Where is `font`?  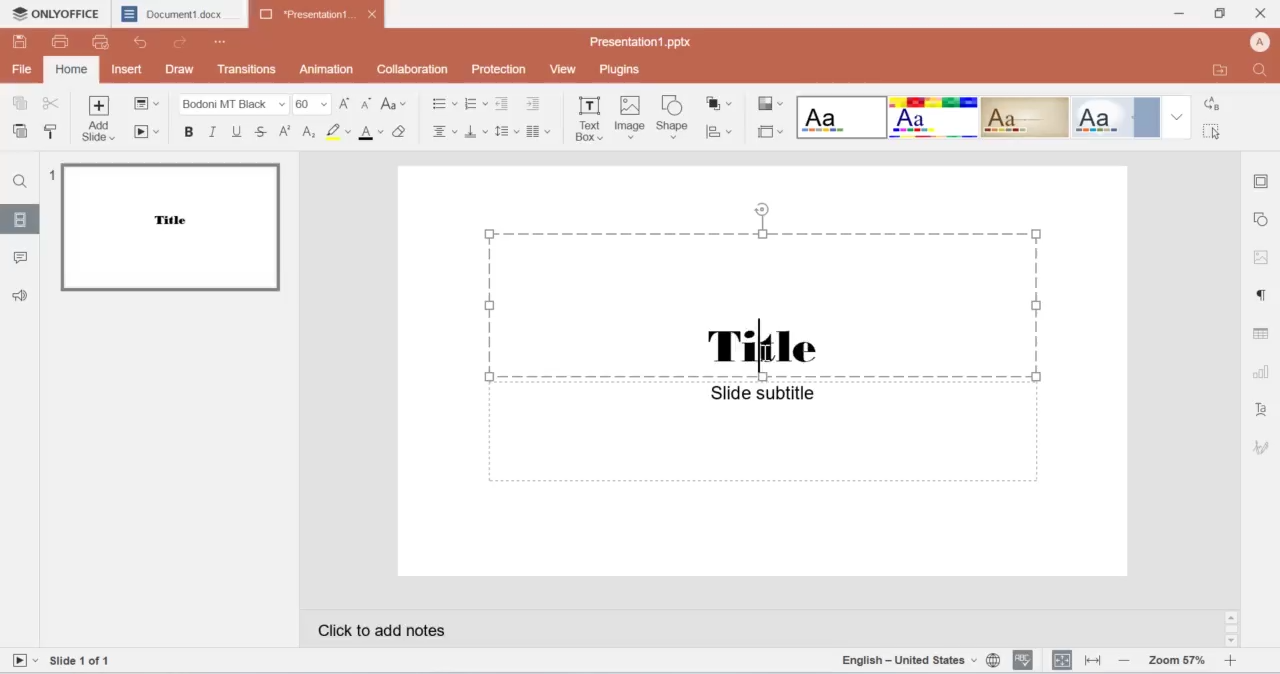 font is located at coordinates (233, 103).